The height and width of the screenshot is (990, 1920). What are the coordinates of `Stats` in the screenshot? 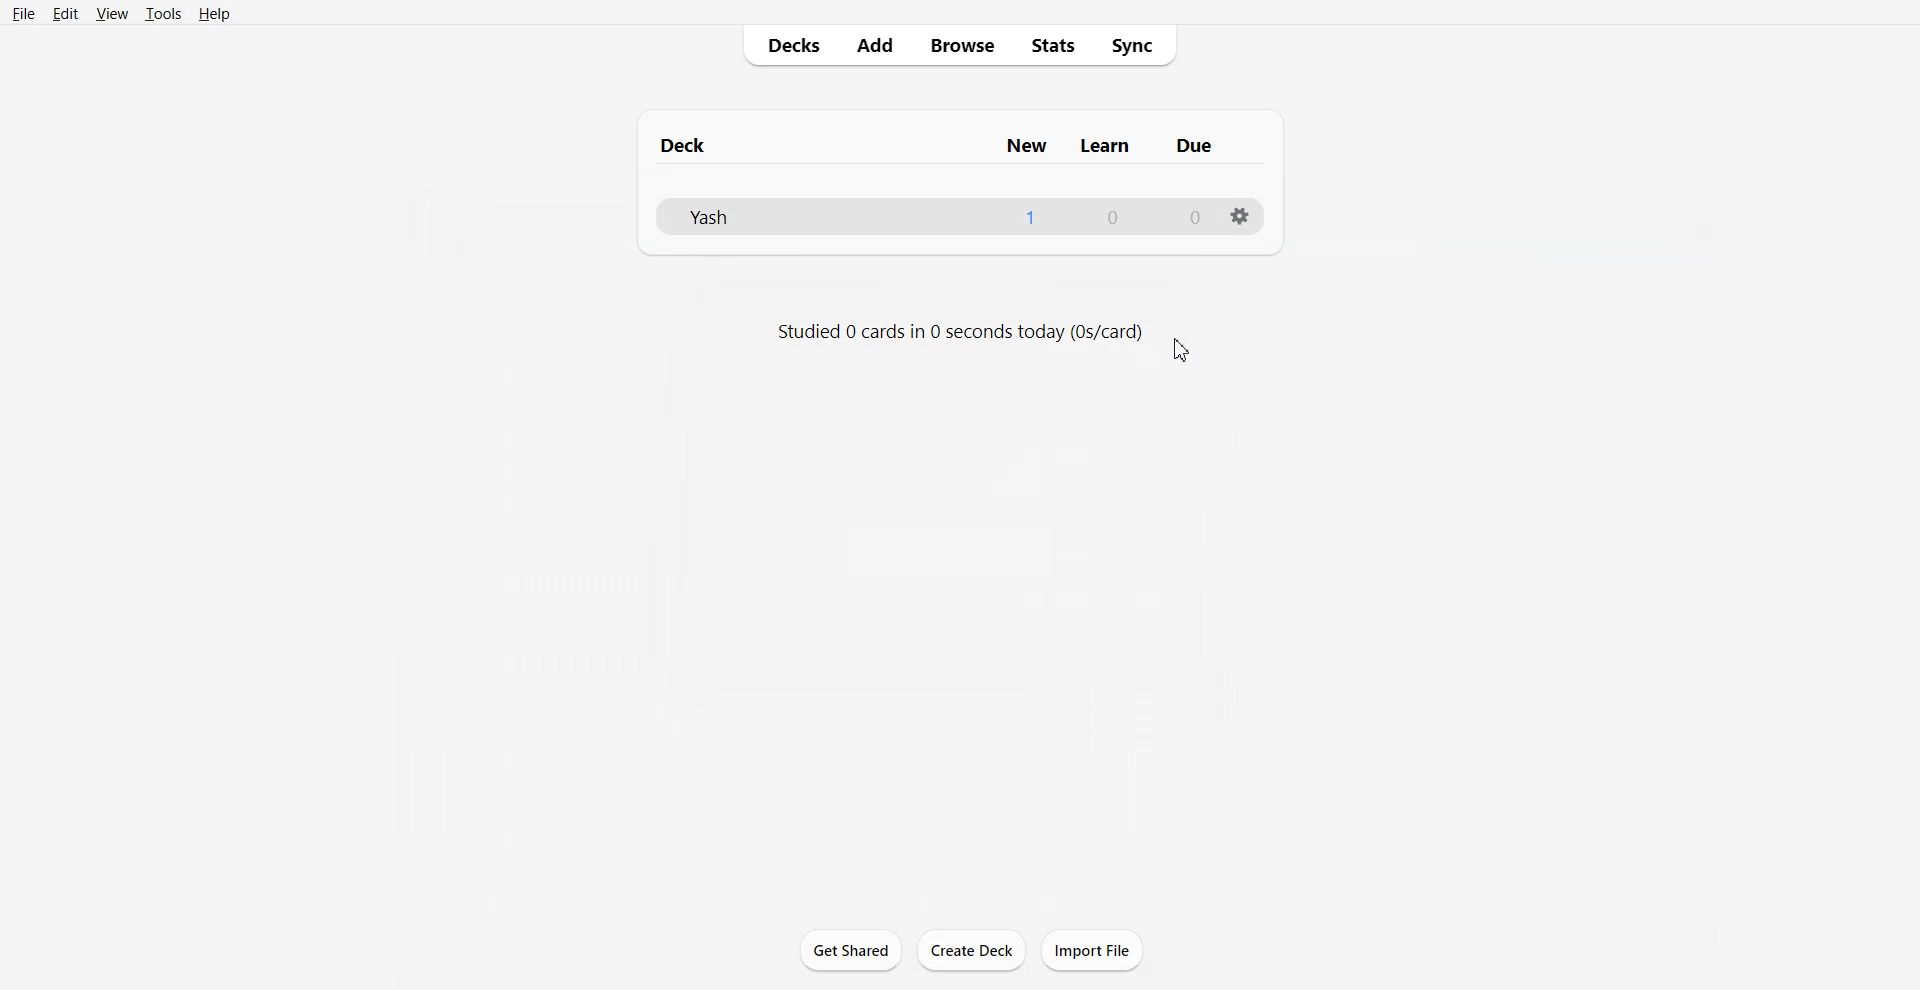 It's located at (1053, 45).